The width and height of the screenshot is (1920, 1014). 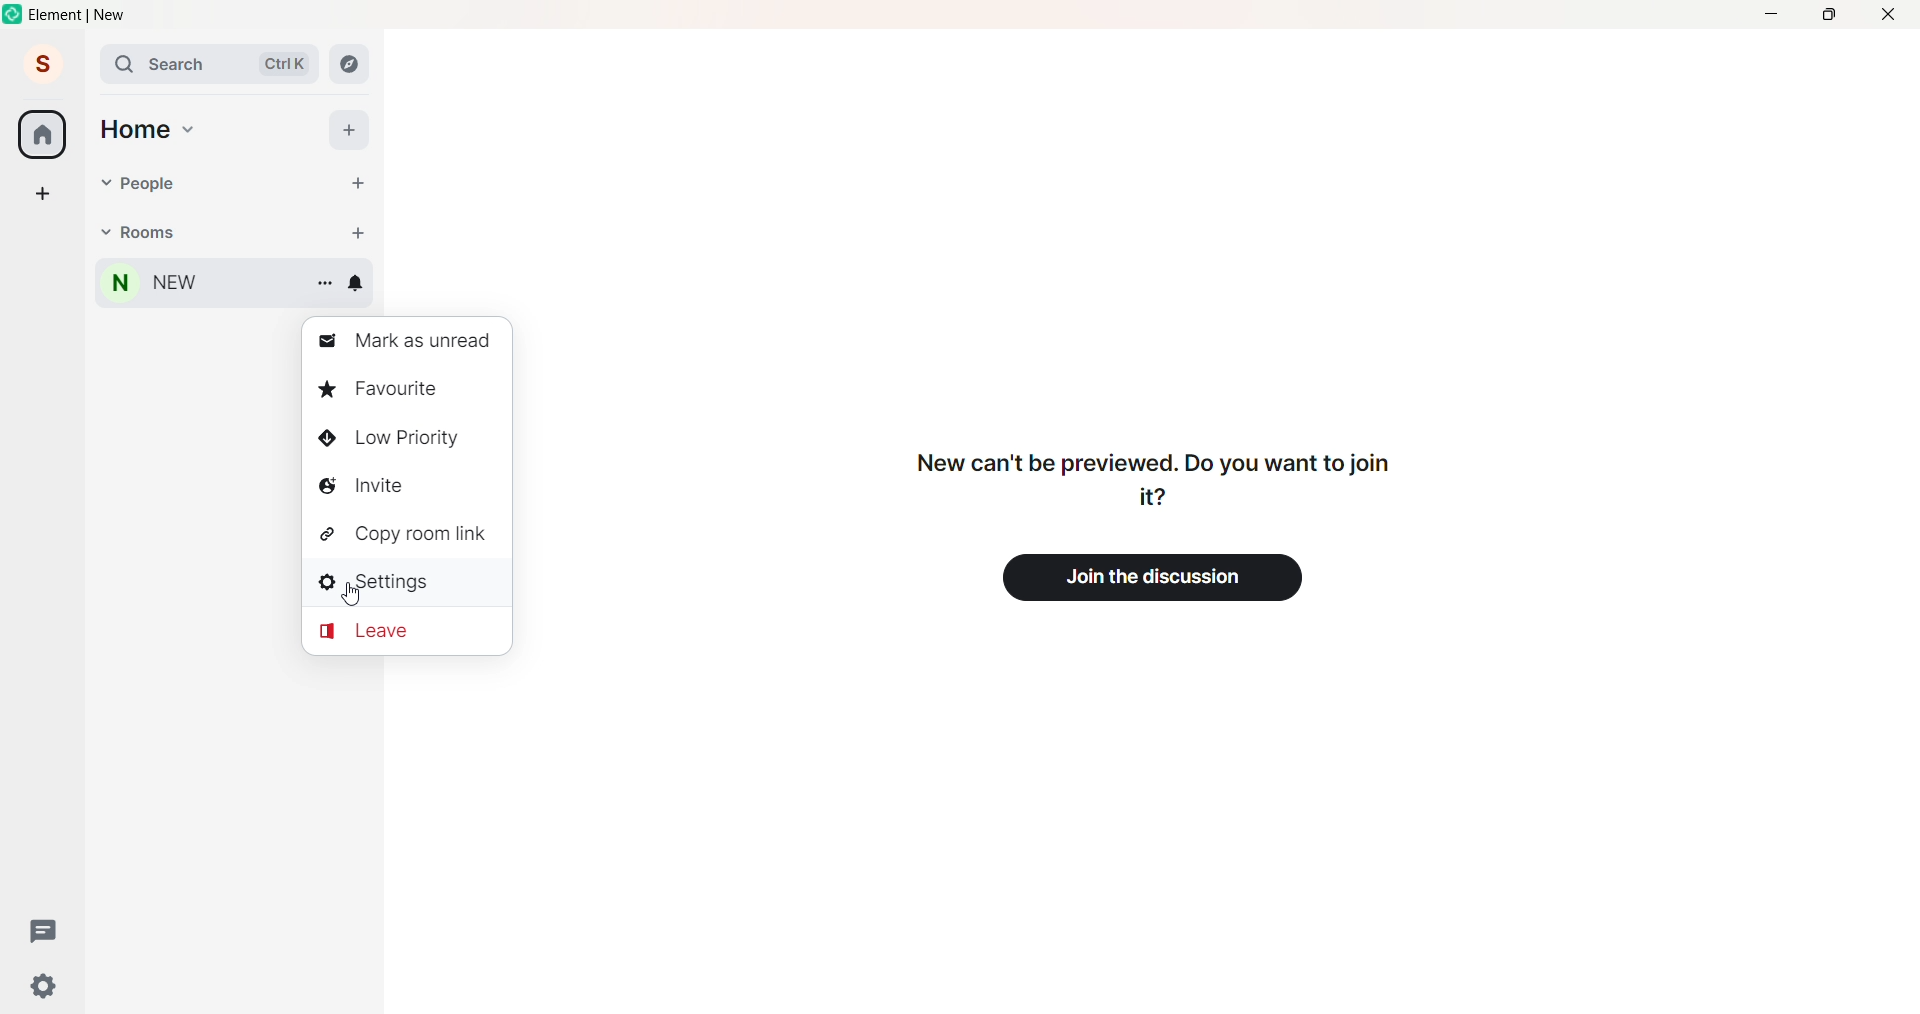 What do you see at coordinates (1892, 14) in the screenshot?
I see `close` at bounding box center [1892, 14].